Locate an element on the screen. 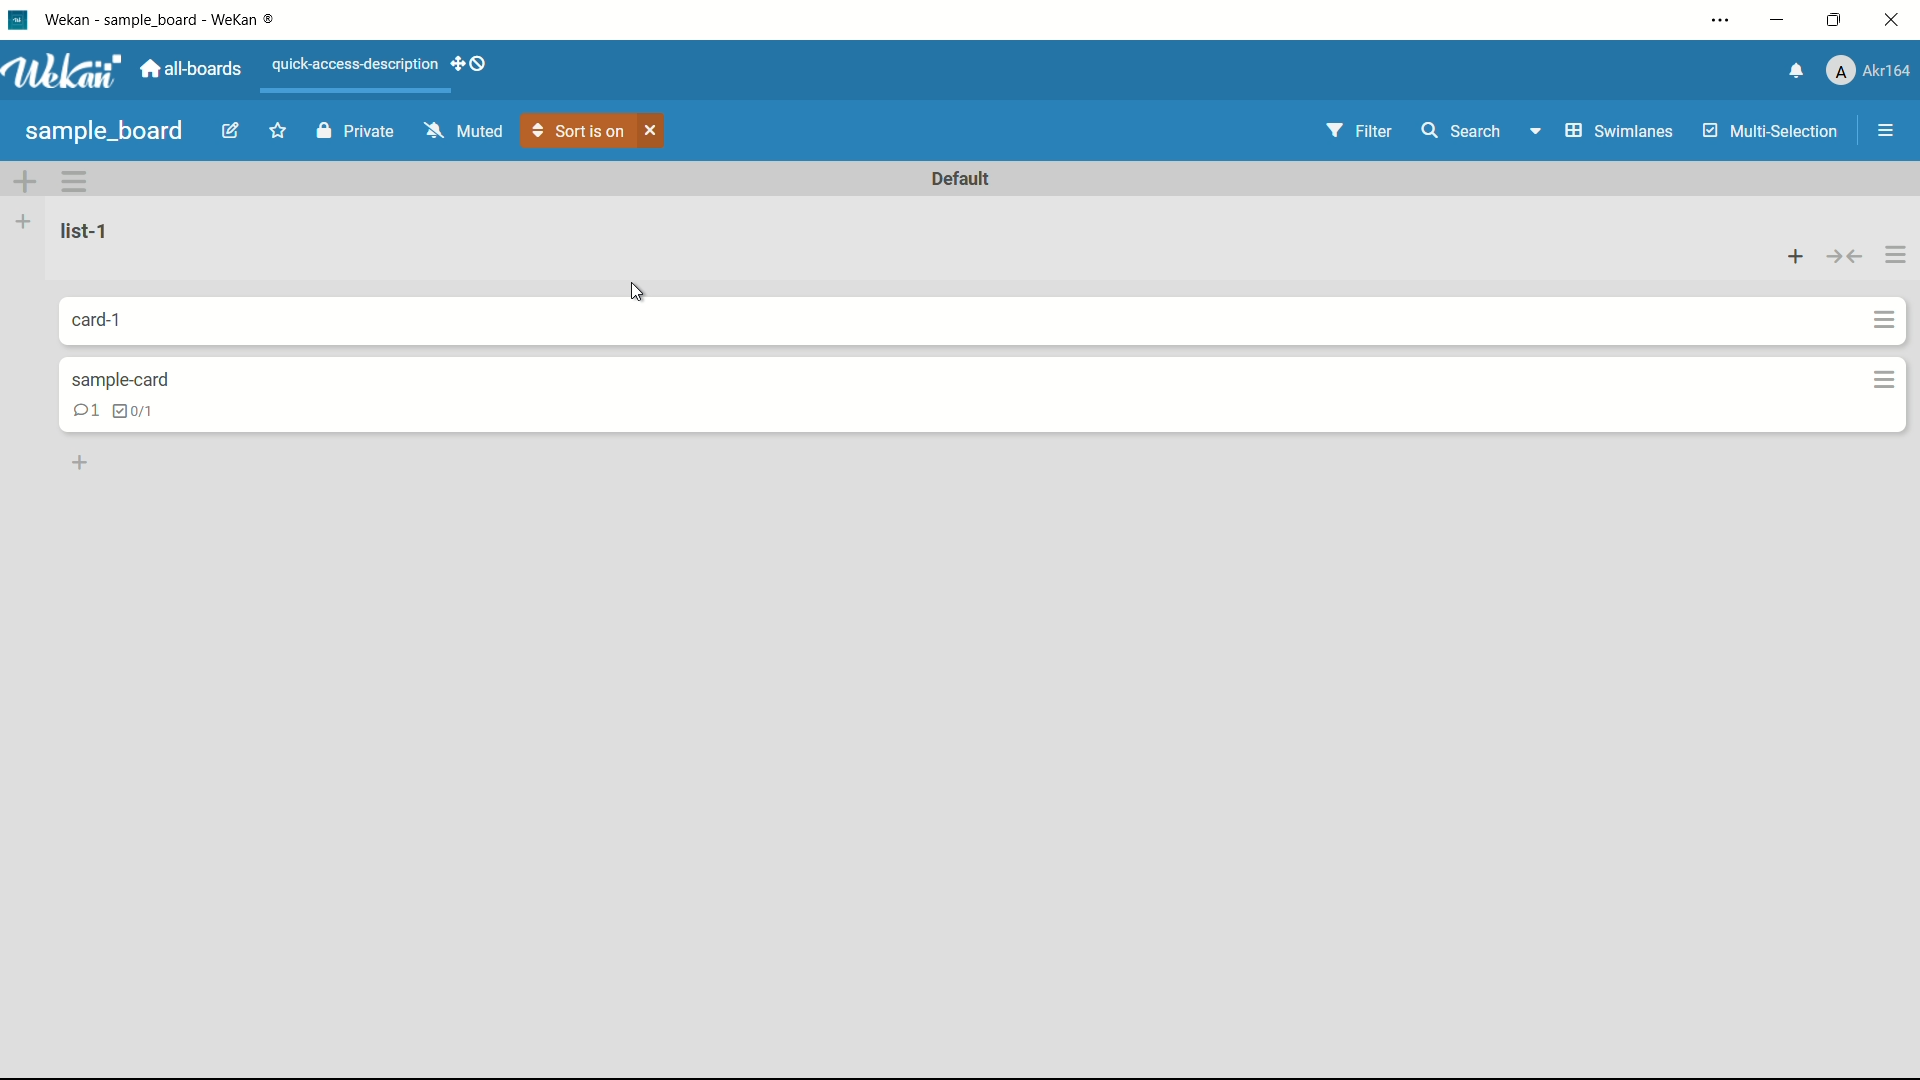 The image size is (1920, 1080). all boards is located at coordinates (191, 70).